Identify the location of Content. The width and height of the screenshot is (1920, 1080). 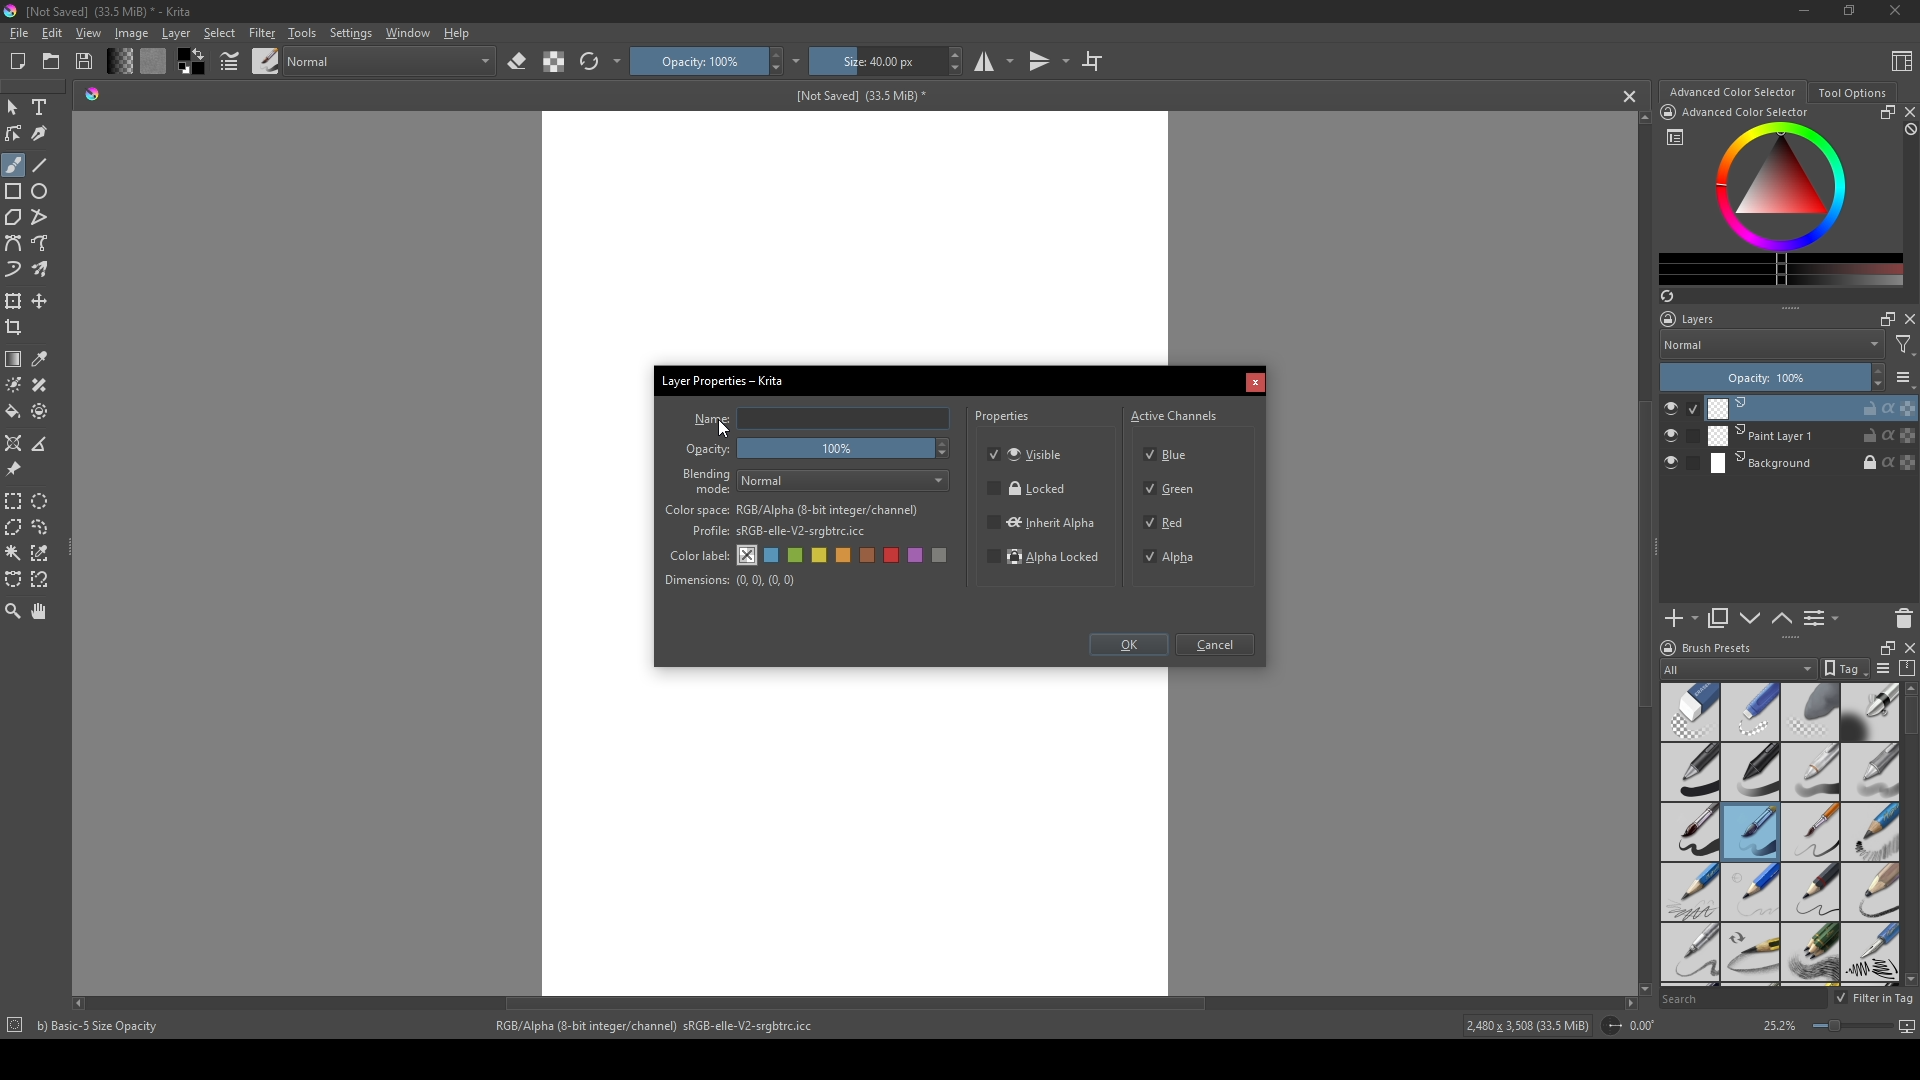
(1902, 60).